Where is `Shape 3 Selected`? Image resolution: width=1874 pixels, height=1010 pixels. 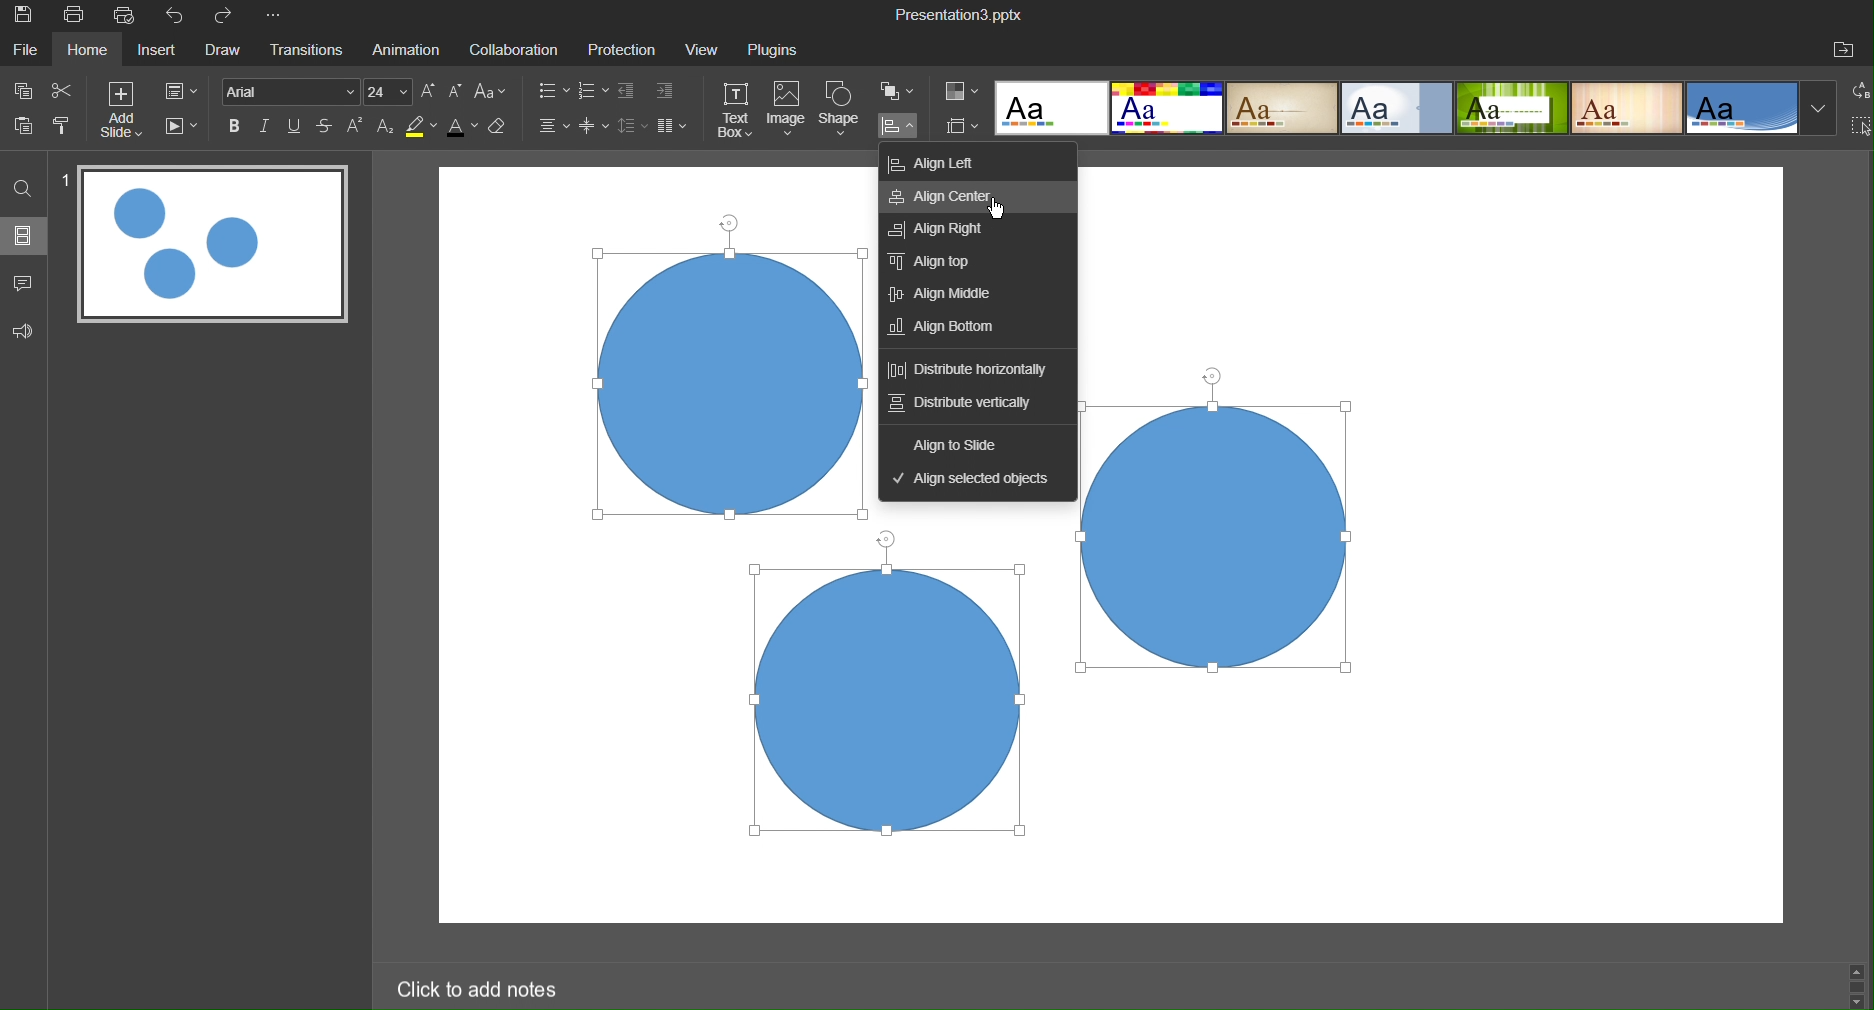 Shape 3 Selected is located at coordinates (894, 703).